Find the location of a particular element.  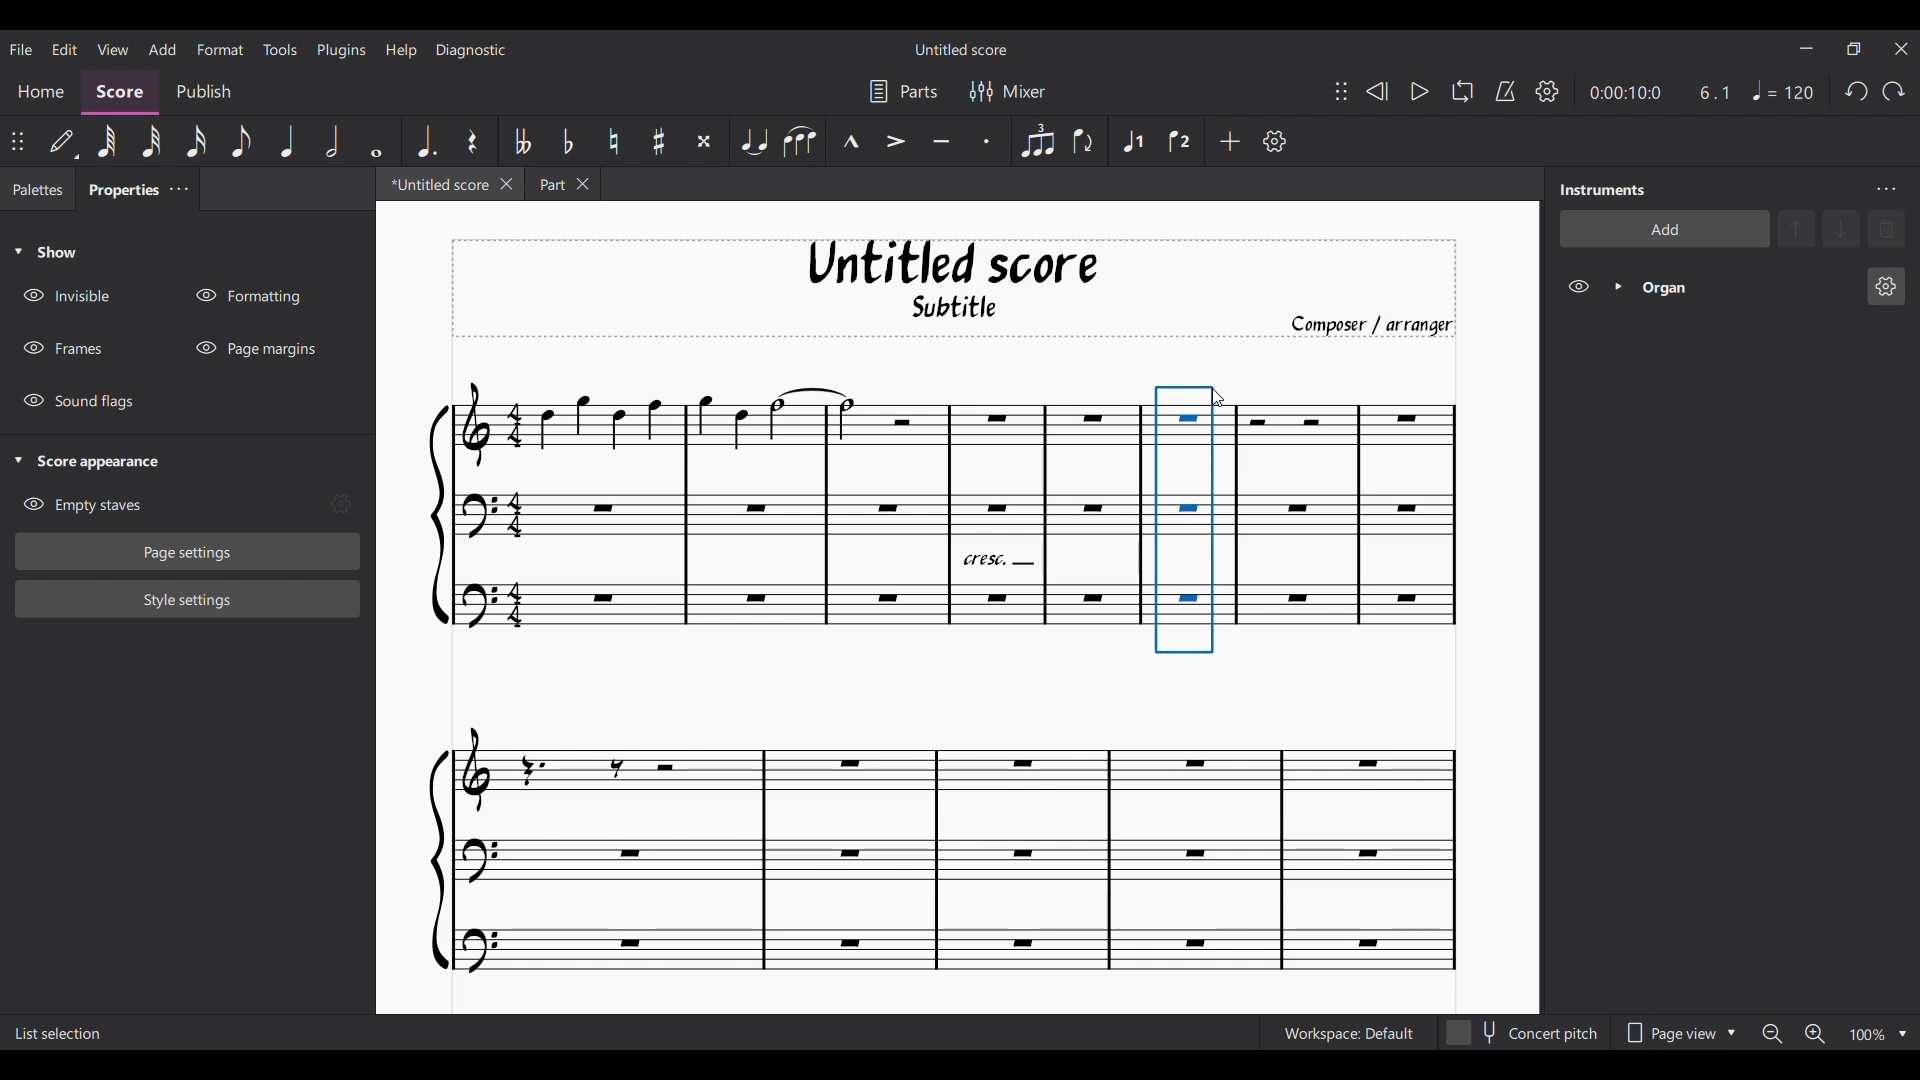

Score title, sub-title, and composer name is located at coordinates (954, 289).